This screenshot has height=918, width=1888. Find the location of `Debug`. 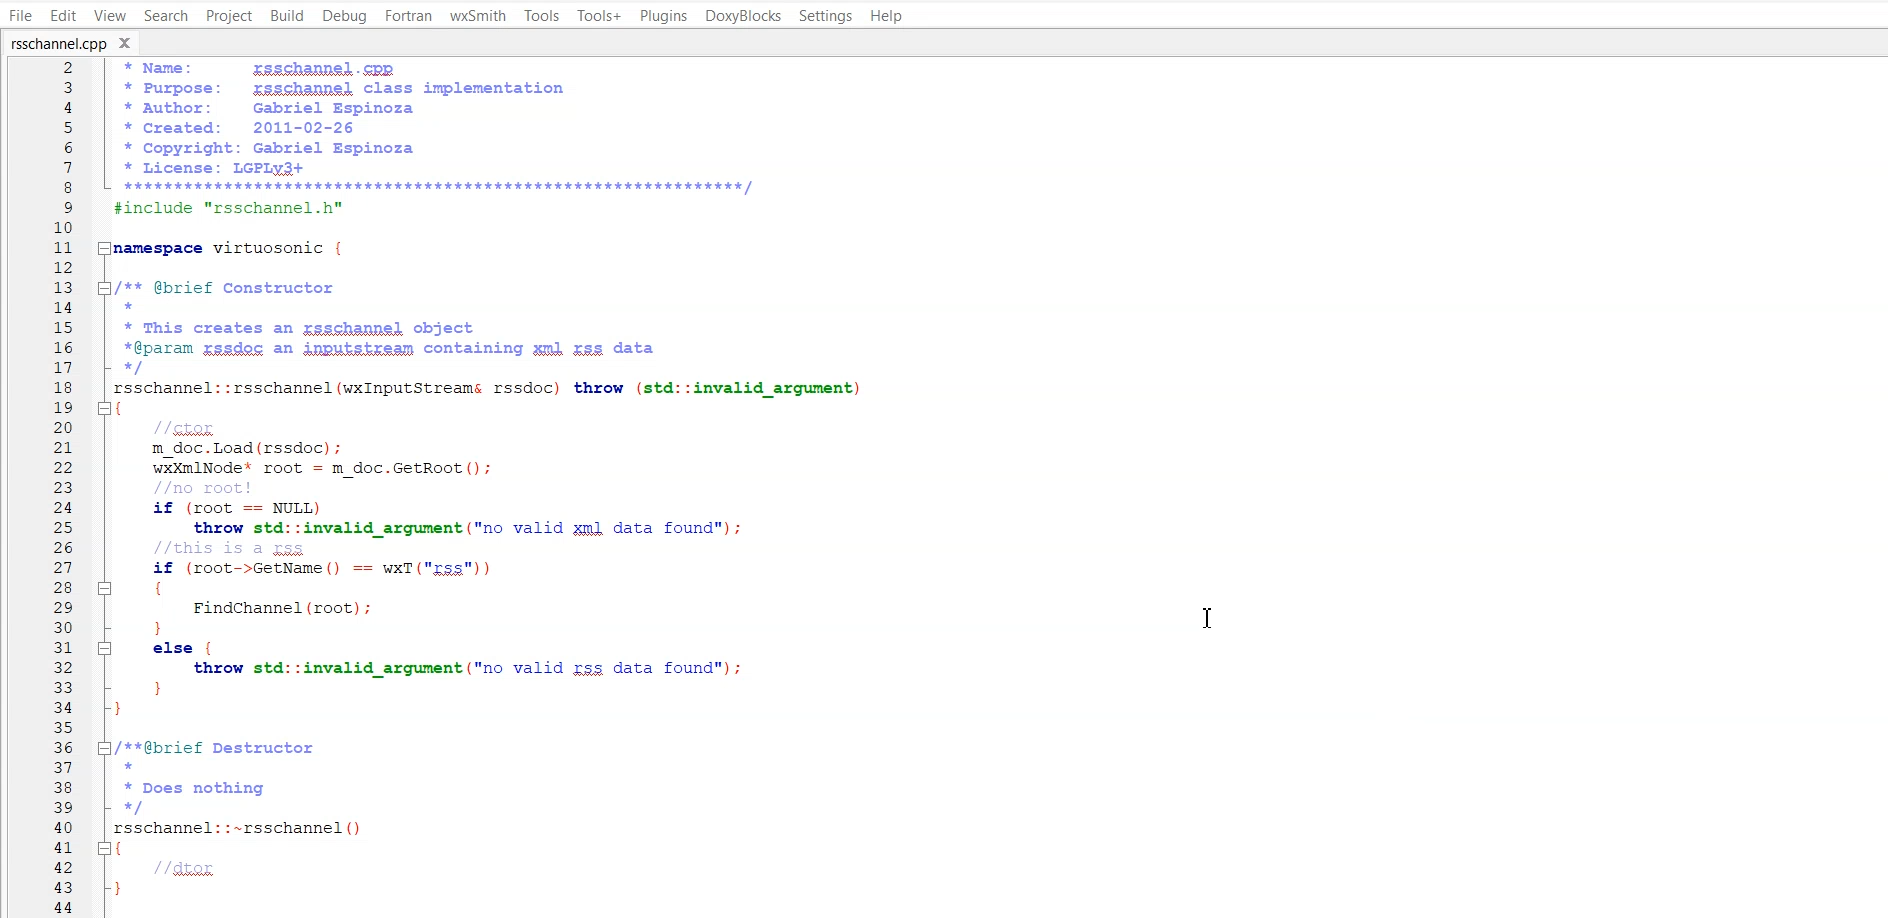

Debug is located at coordinates (345, 15).